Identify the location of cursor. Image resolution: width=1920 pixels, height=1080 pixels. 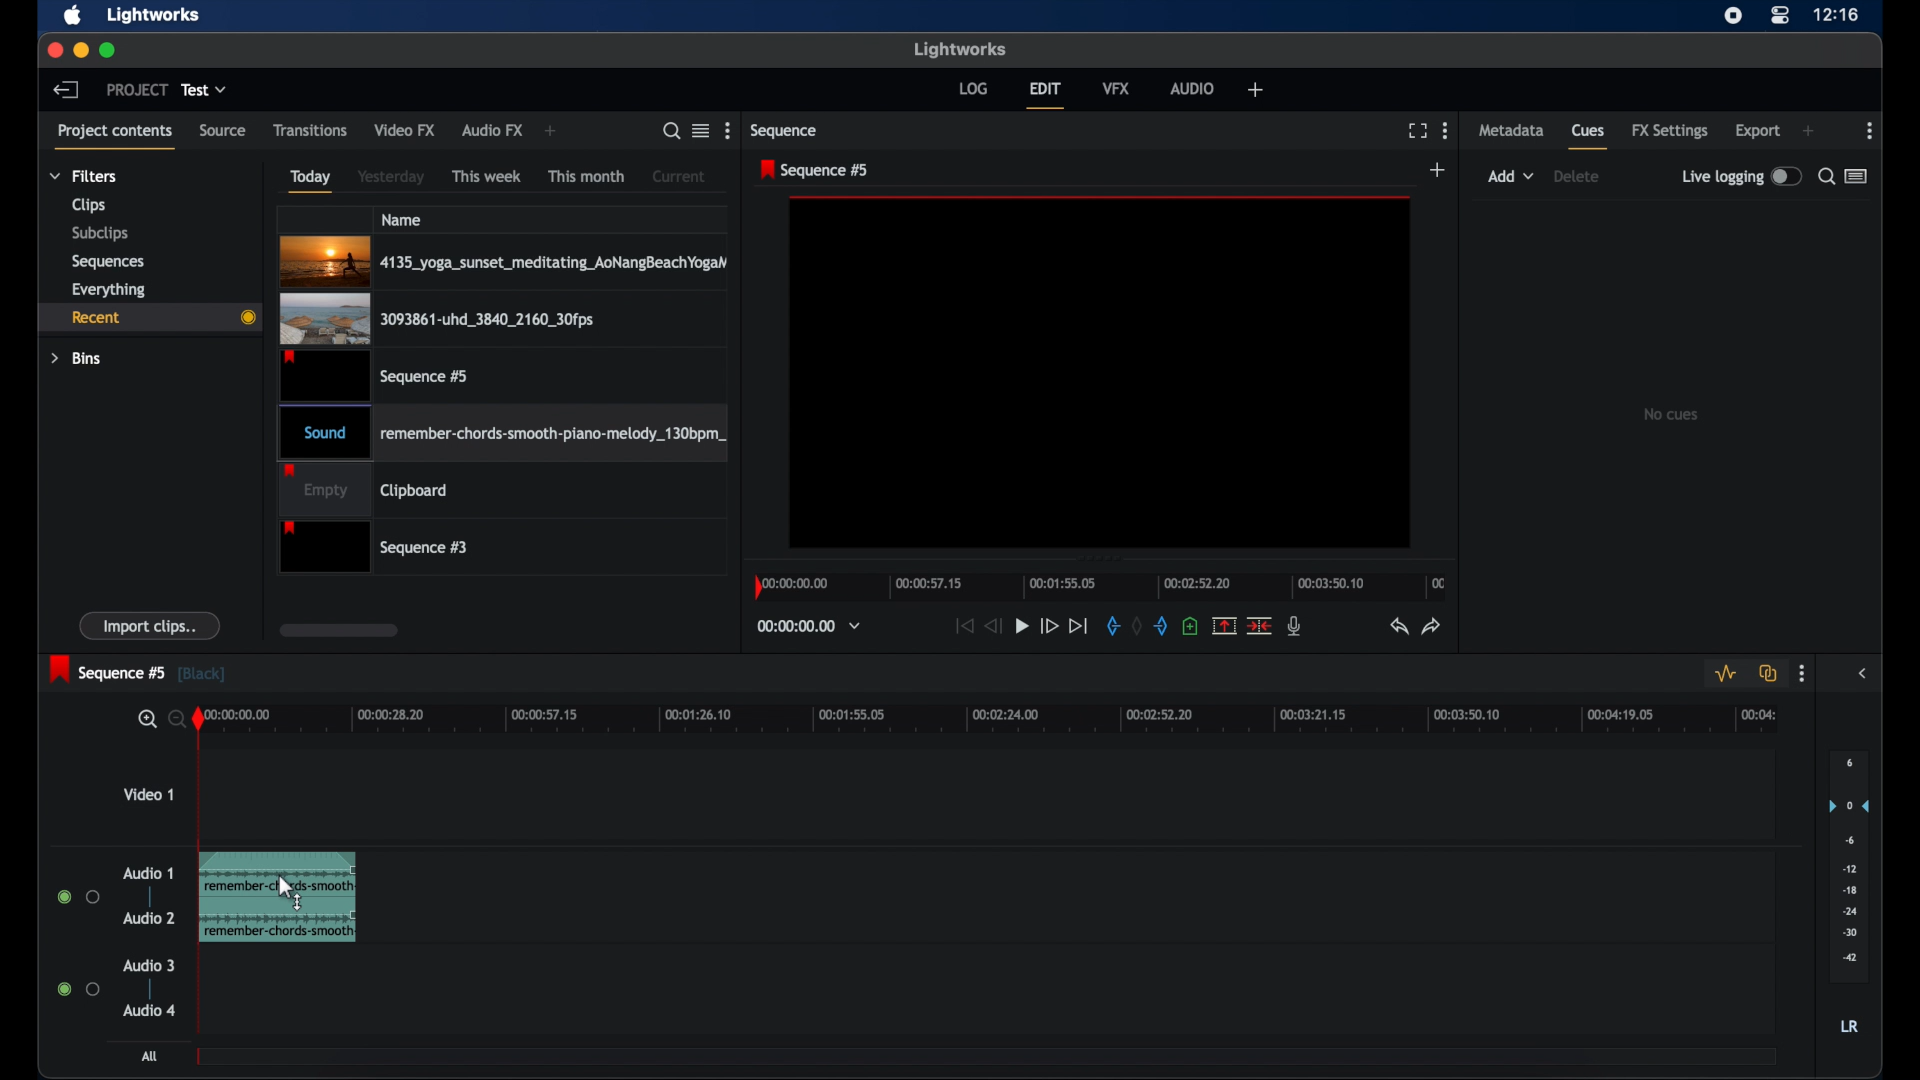
(288, 894).